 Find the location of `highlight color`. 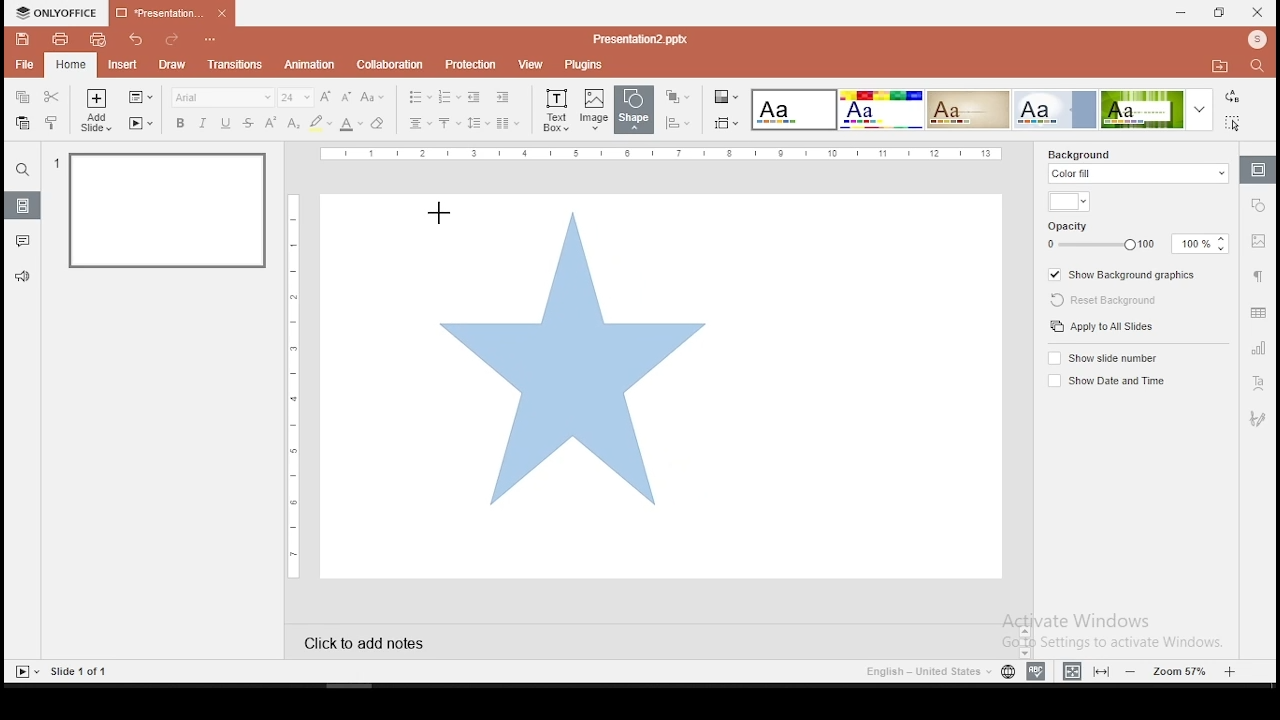

highlight color is located at coordinates (320, 124).